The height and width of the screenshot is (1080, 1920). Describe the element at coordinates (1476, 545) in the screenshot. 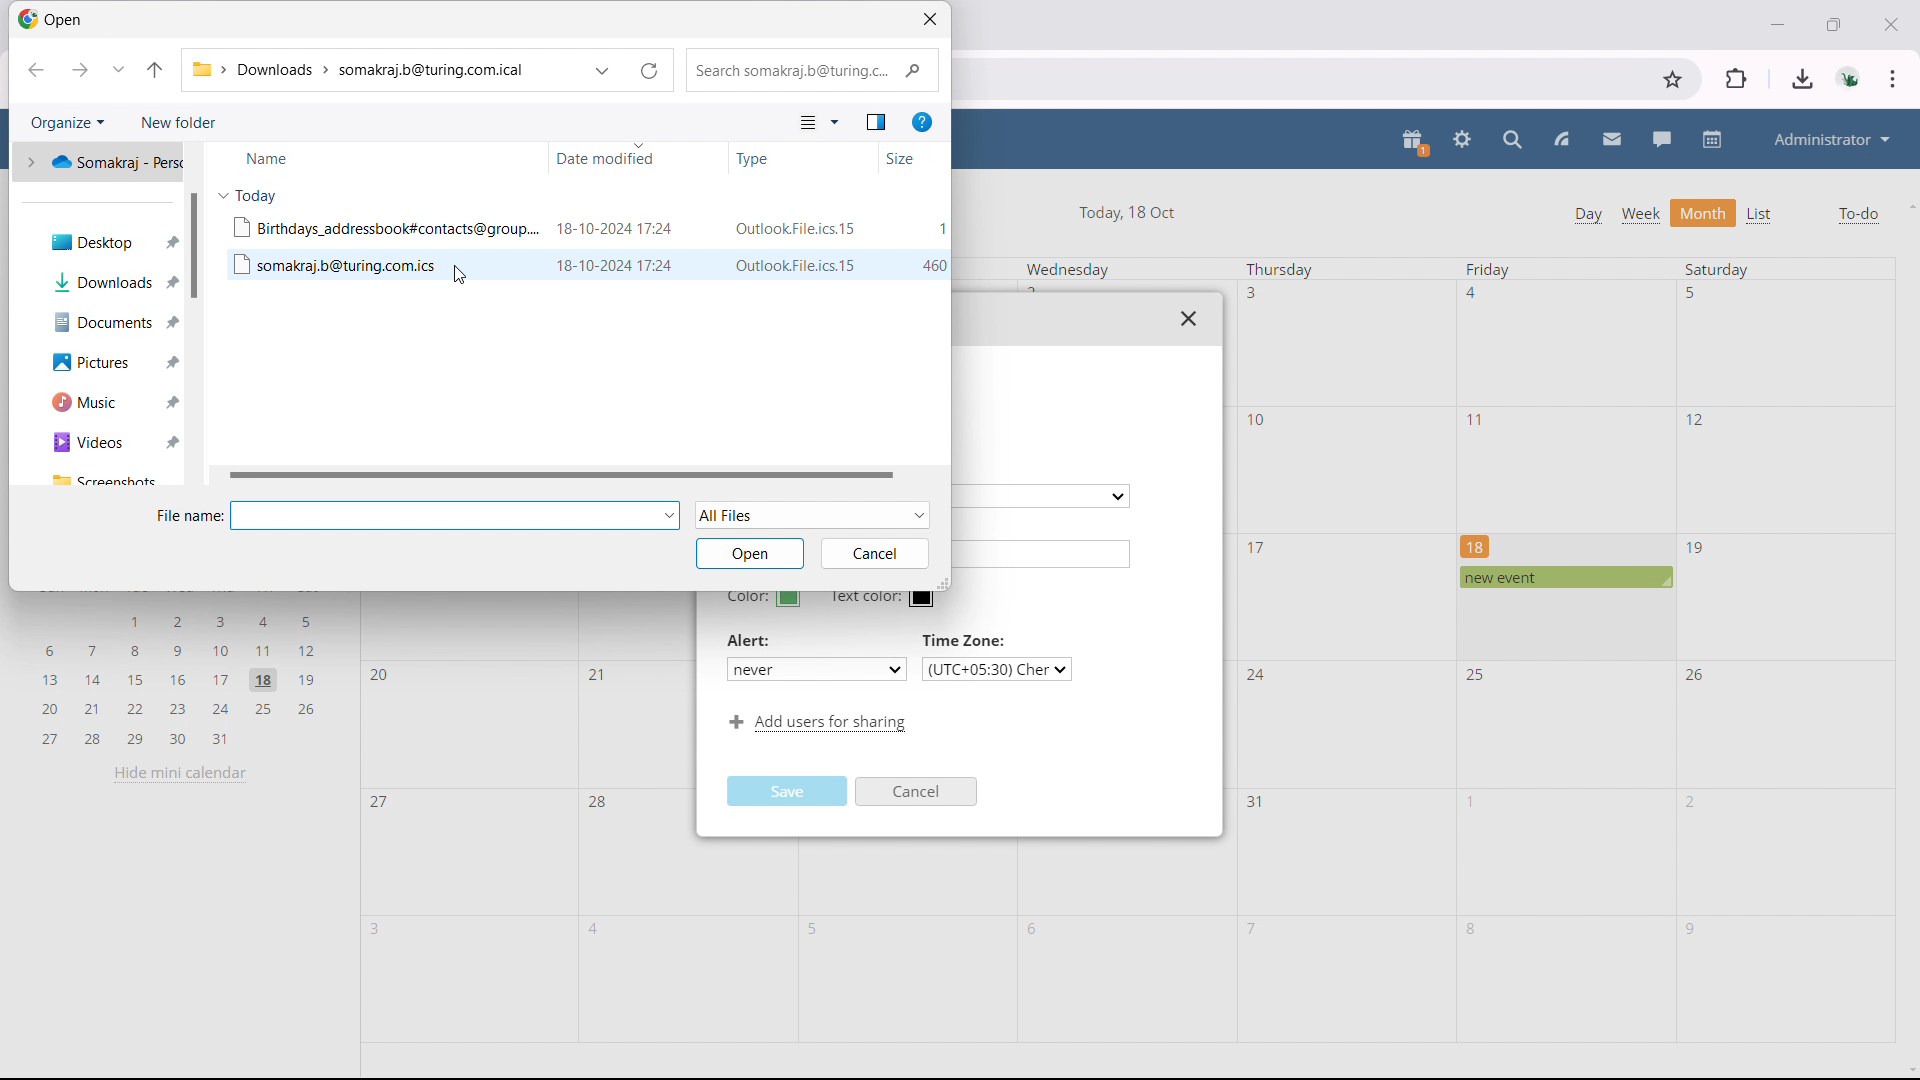

I see `18` at that location.